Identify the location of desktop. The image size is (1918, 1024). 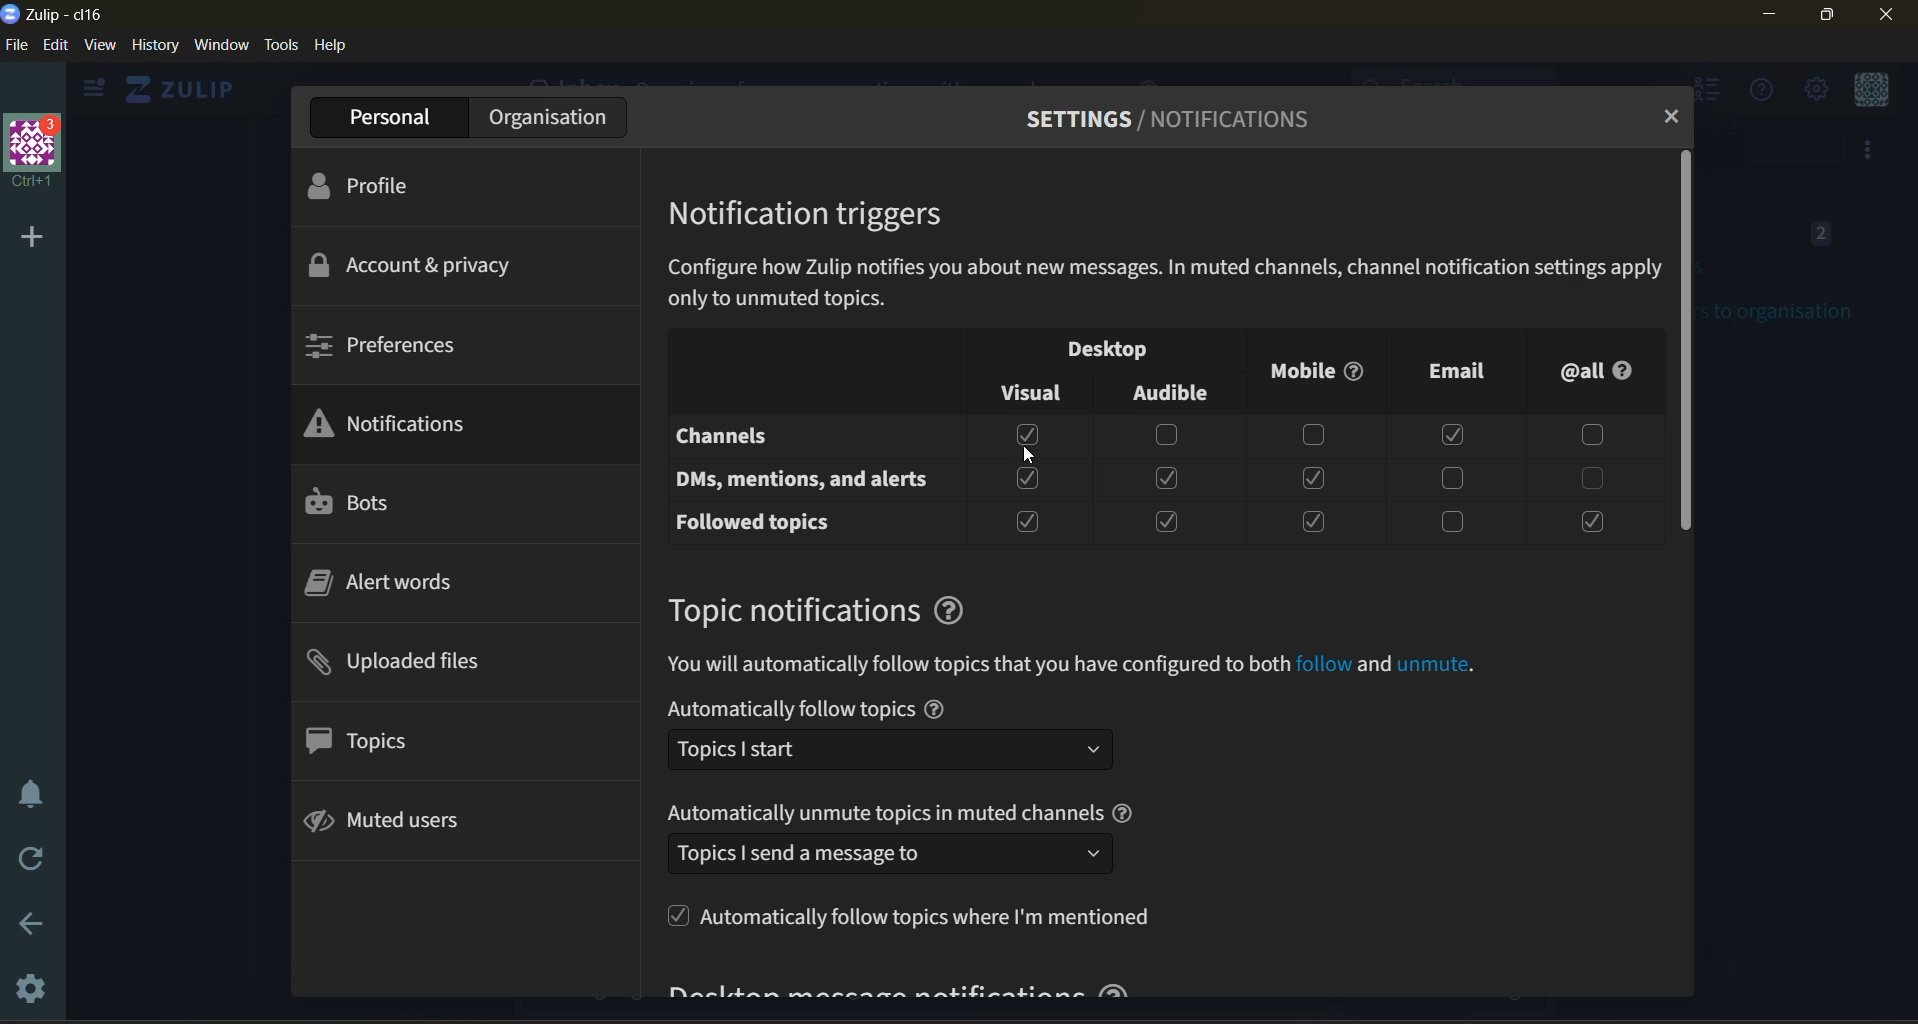
(1121, 351).